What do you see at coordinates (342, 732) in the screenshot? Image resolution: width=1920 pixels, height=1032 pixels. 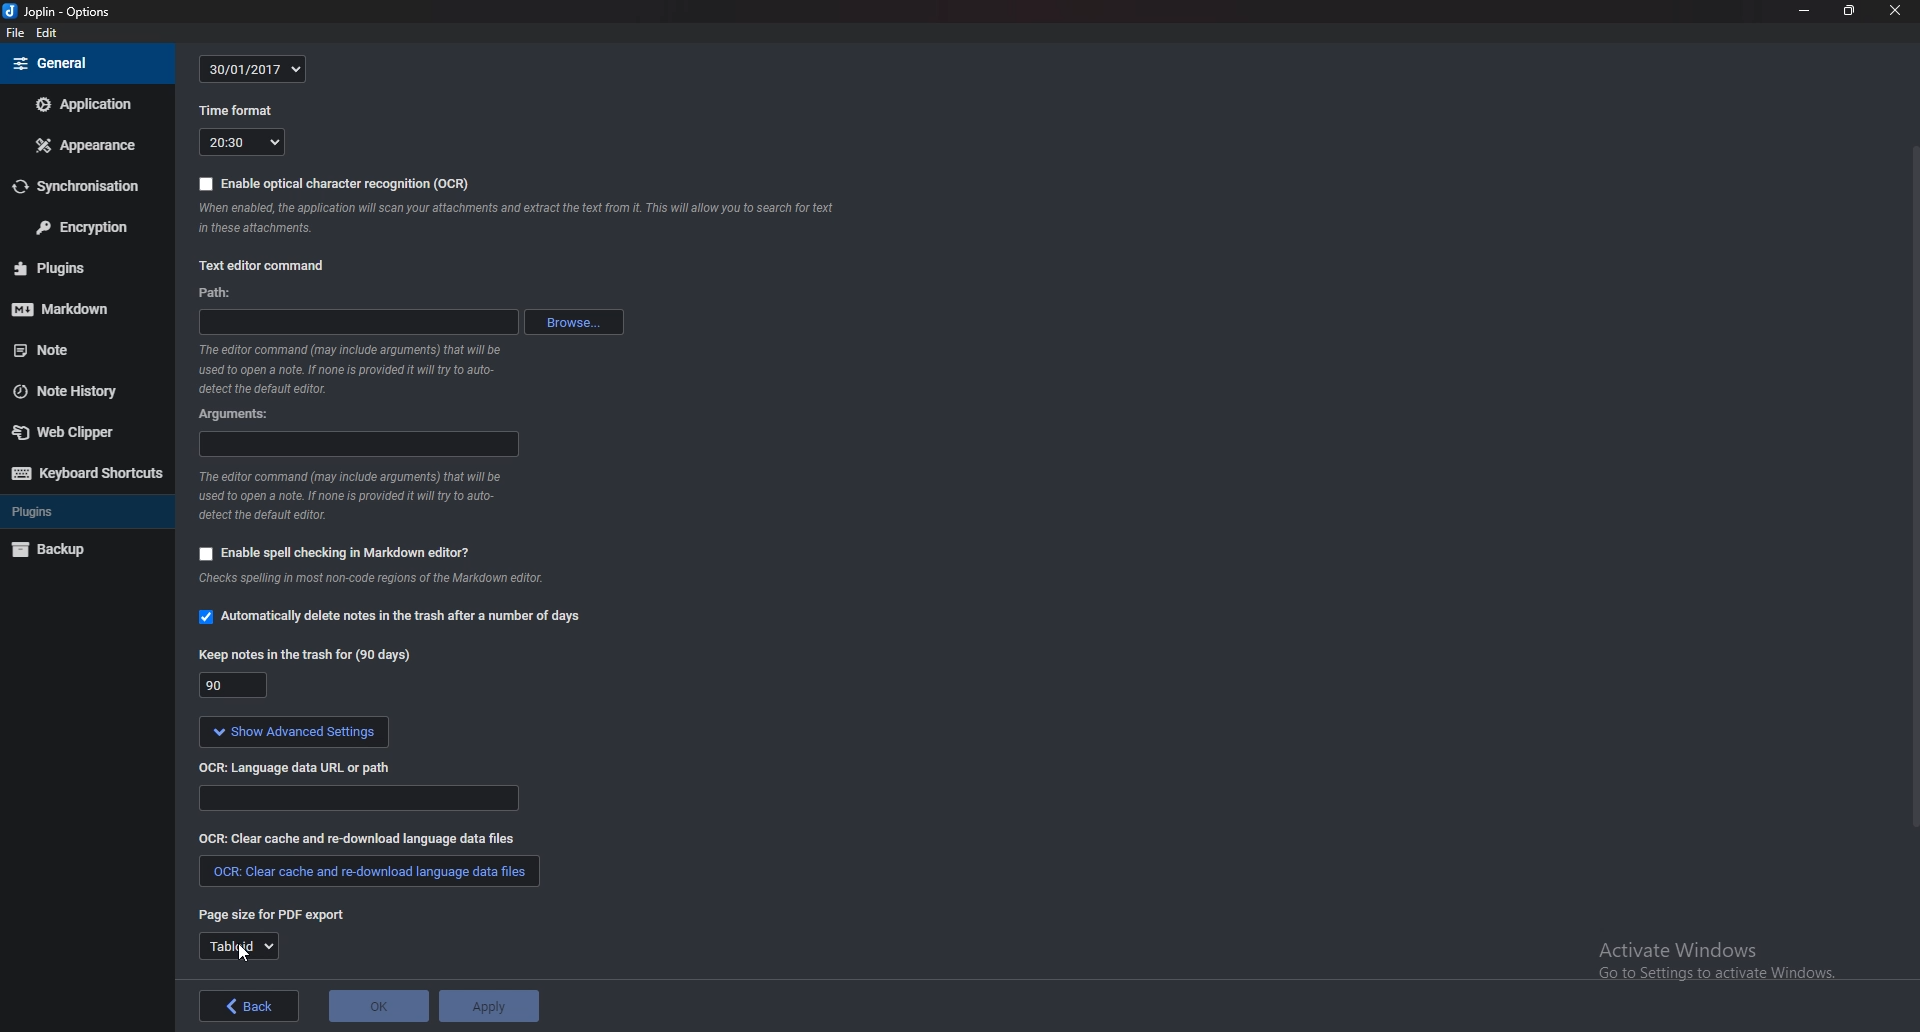 I see `show advanced settings` at bounding box center [342, 732].